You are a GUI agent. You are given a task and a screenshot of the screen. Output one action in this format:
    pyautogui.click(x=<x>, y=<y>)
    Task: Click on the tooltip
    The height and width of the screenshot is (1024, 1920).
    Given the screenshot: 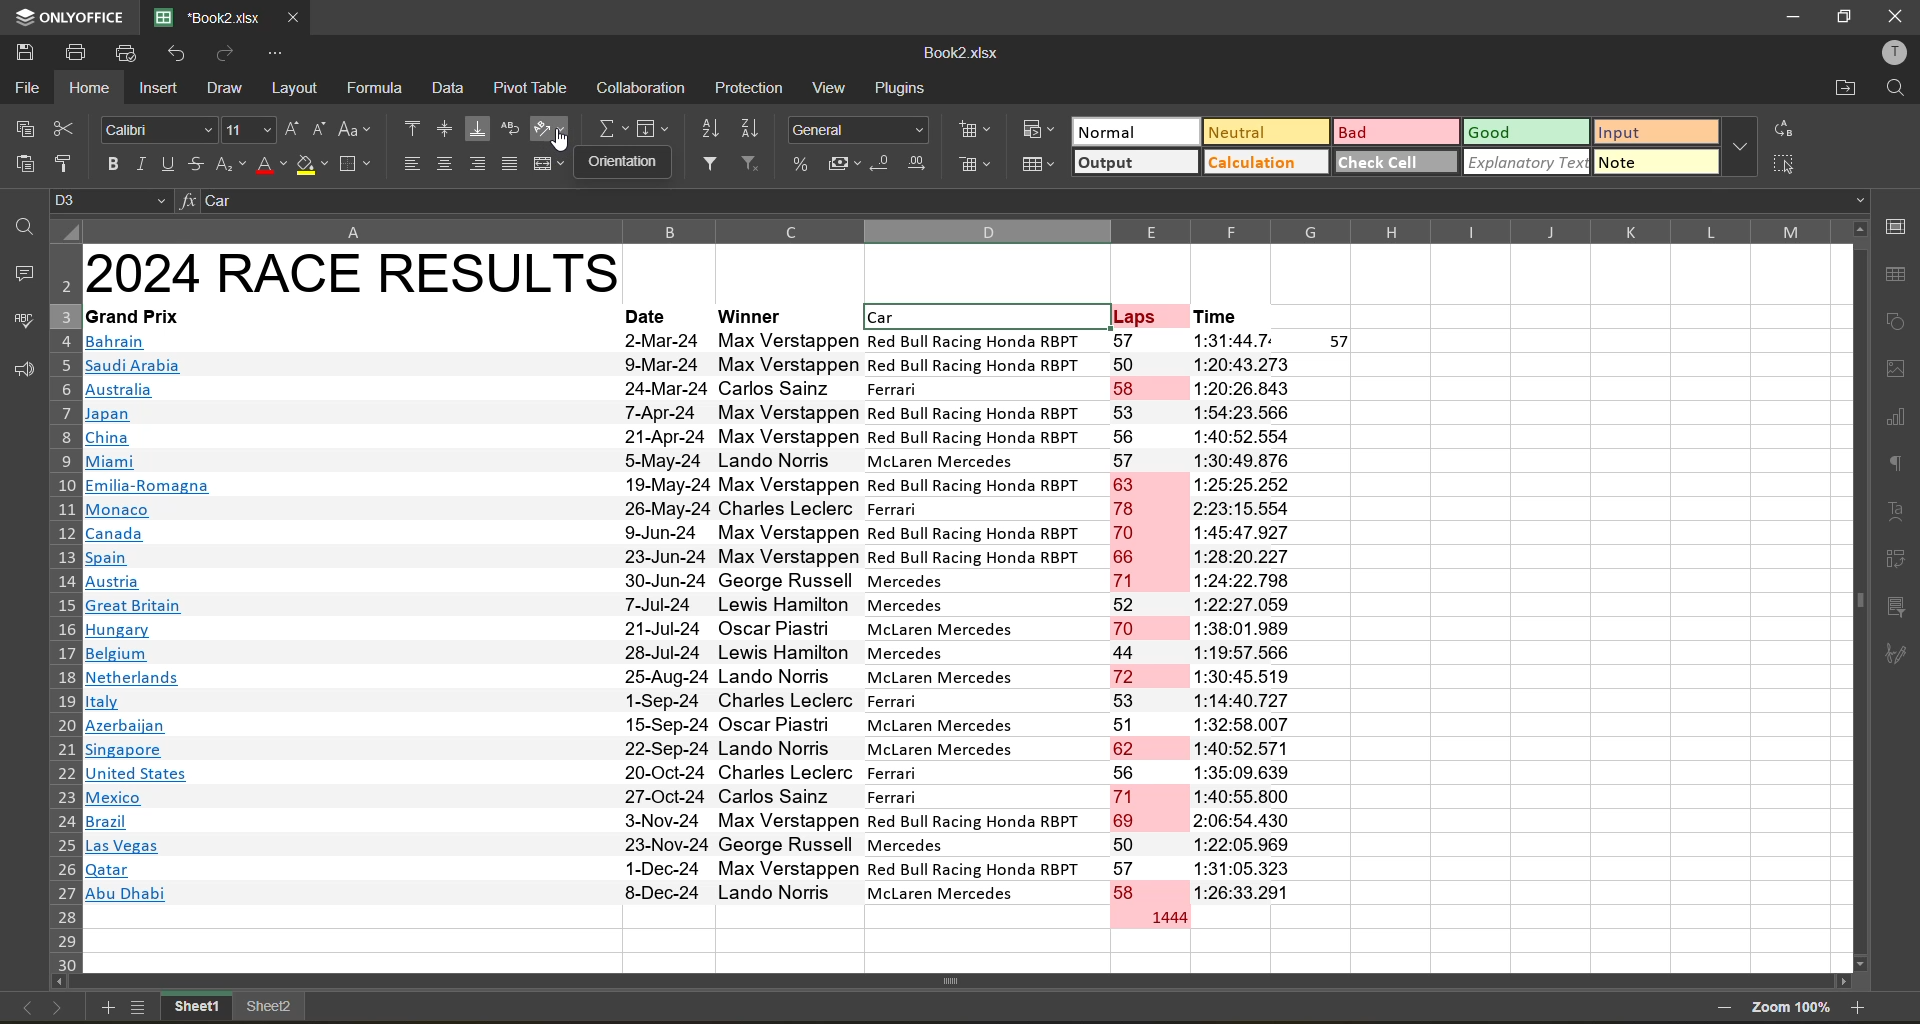 What is the action you would take?
    pyautogui.click(x=624, y=161)
    